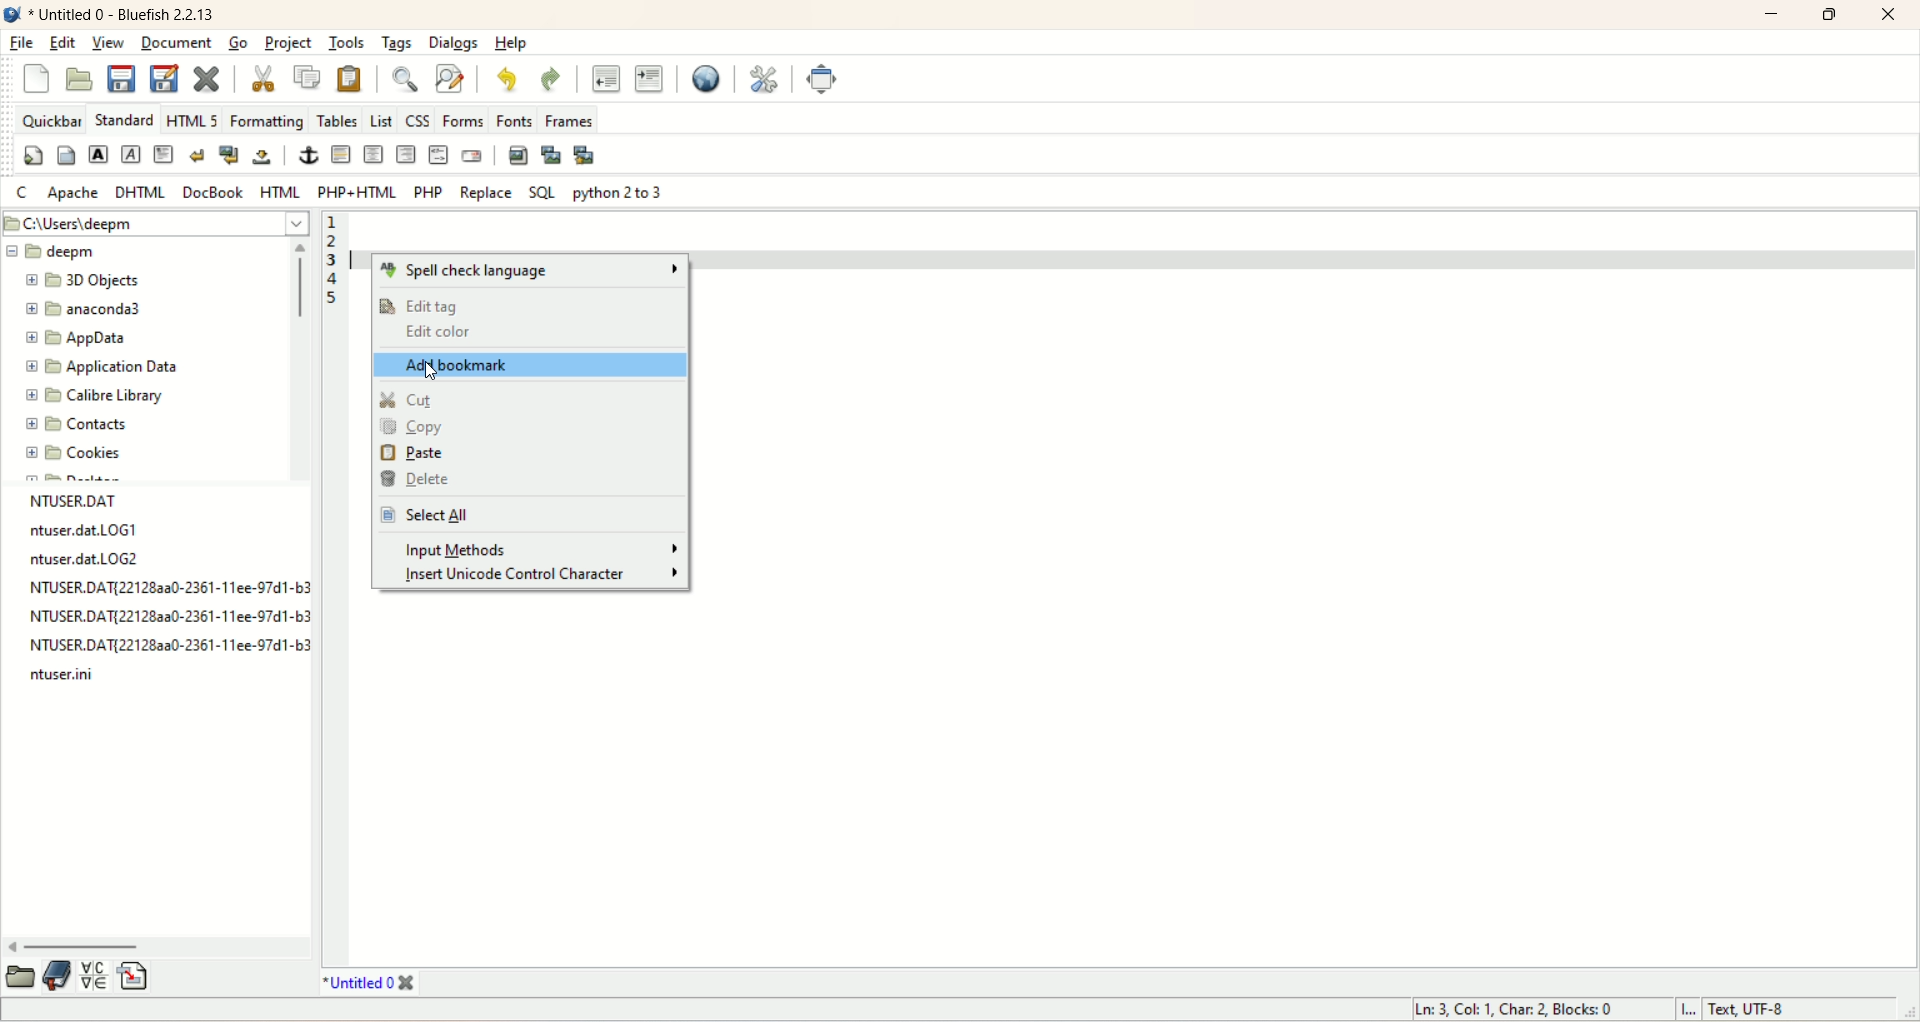 The height and width of the screenshot is (1022, 1920). Describe the element at coordinates (762, 79) in the screenshot. I see `edit preferences` at that location.